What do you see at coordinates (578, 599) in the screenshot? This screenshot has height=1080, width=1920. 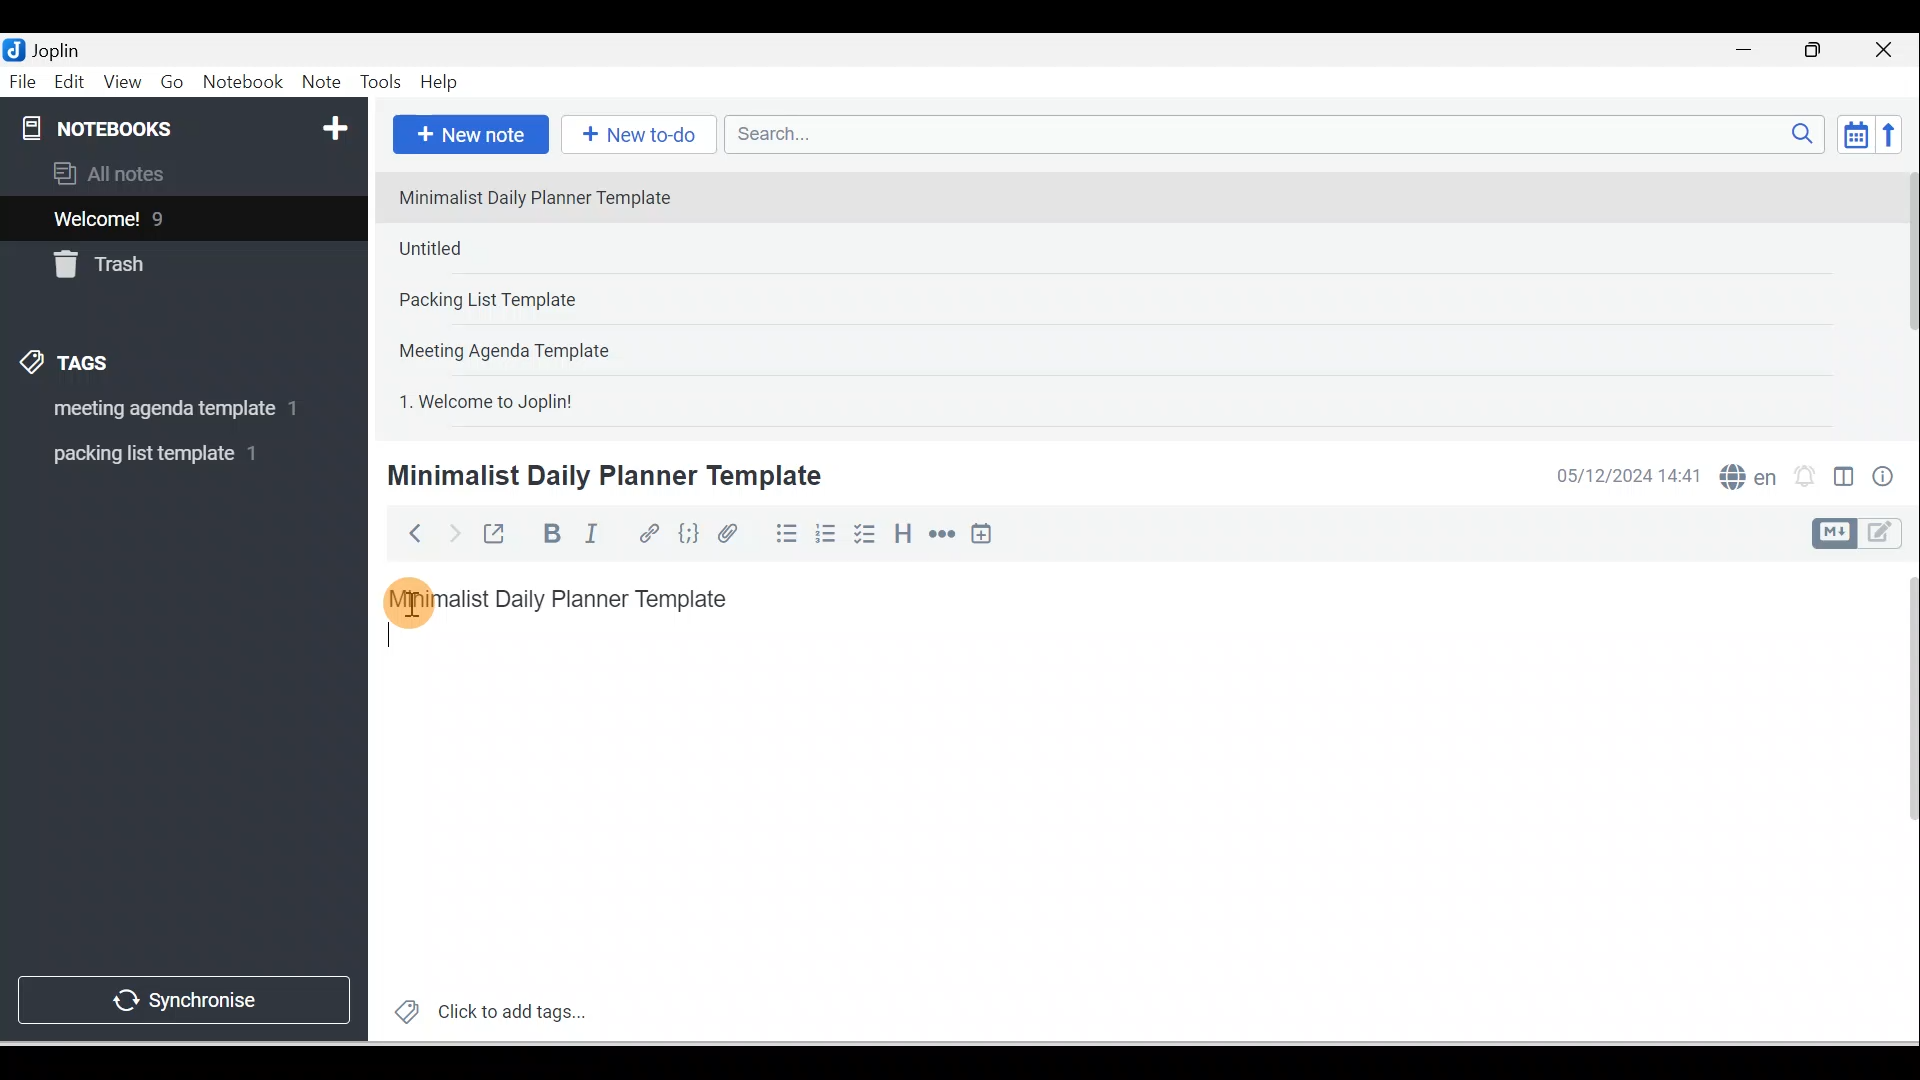 I see `Minimalist Daily Planner Template` at bounding box center [578, 599].